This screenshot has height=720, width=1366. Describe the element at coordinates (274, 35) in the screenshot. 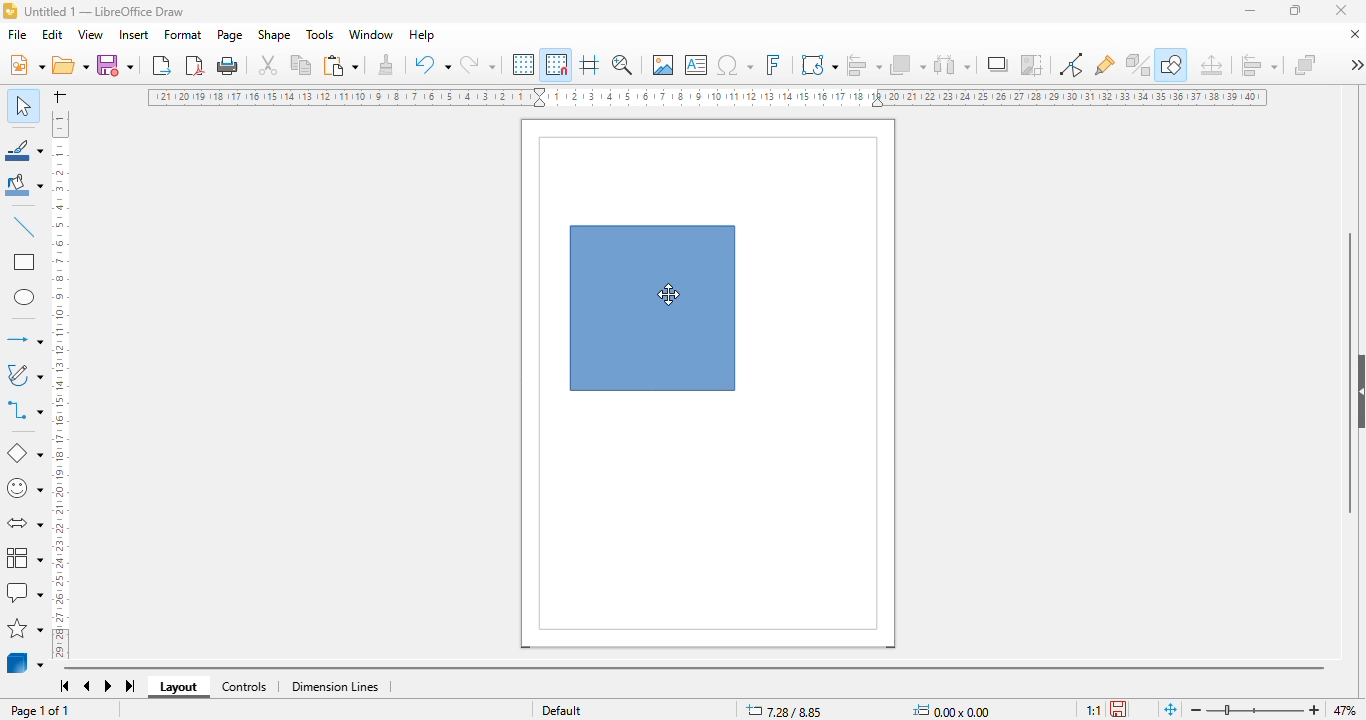

I see `shape` at that location.